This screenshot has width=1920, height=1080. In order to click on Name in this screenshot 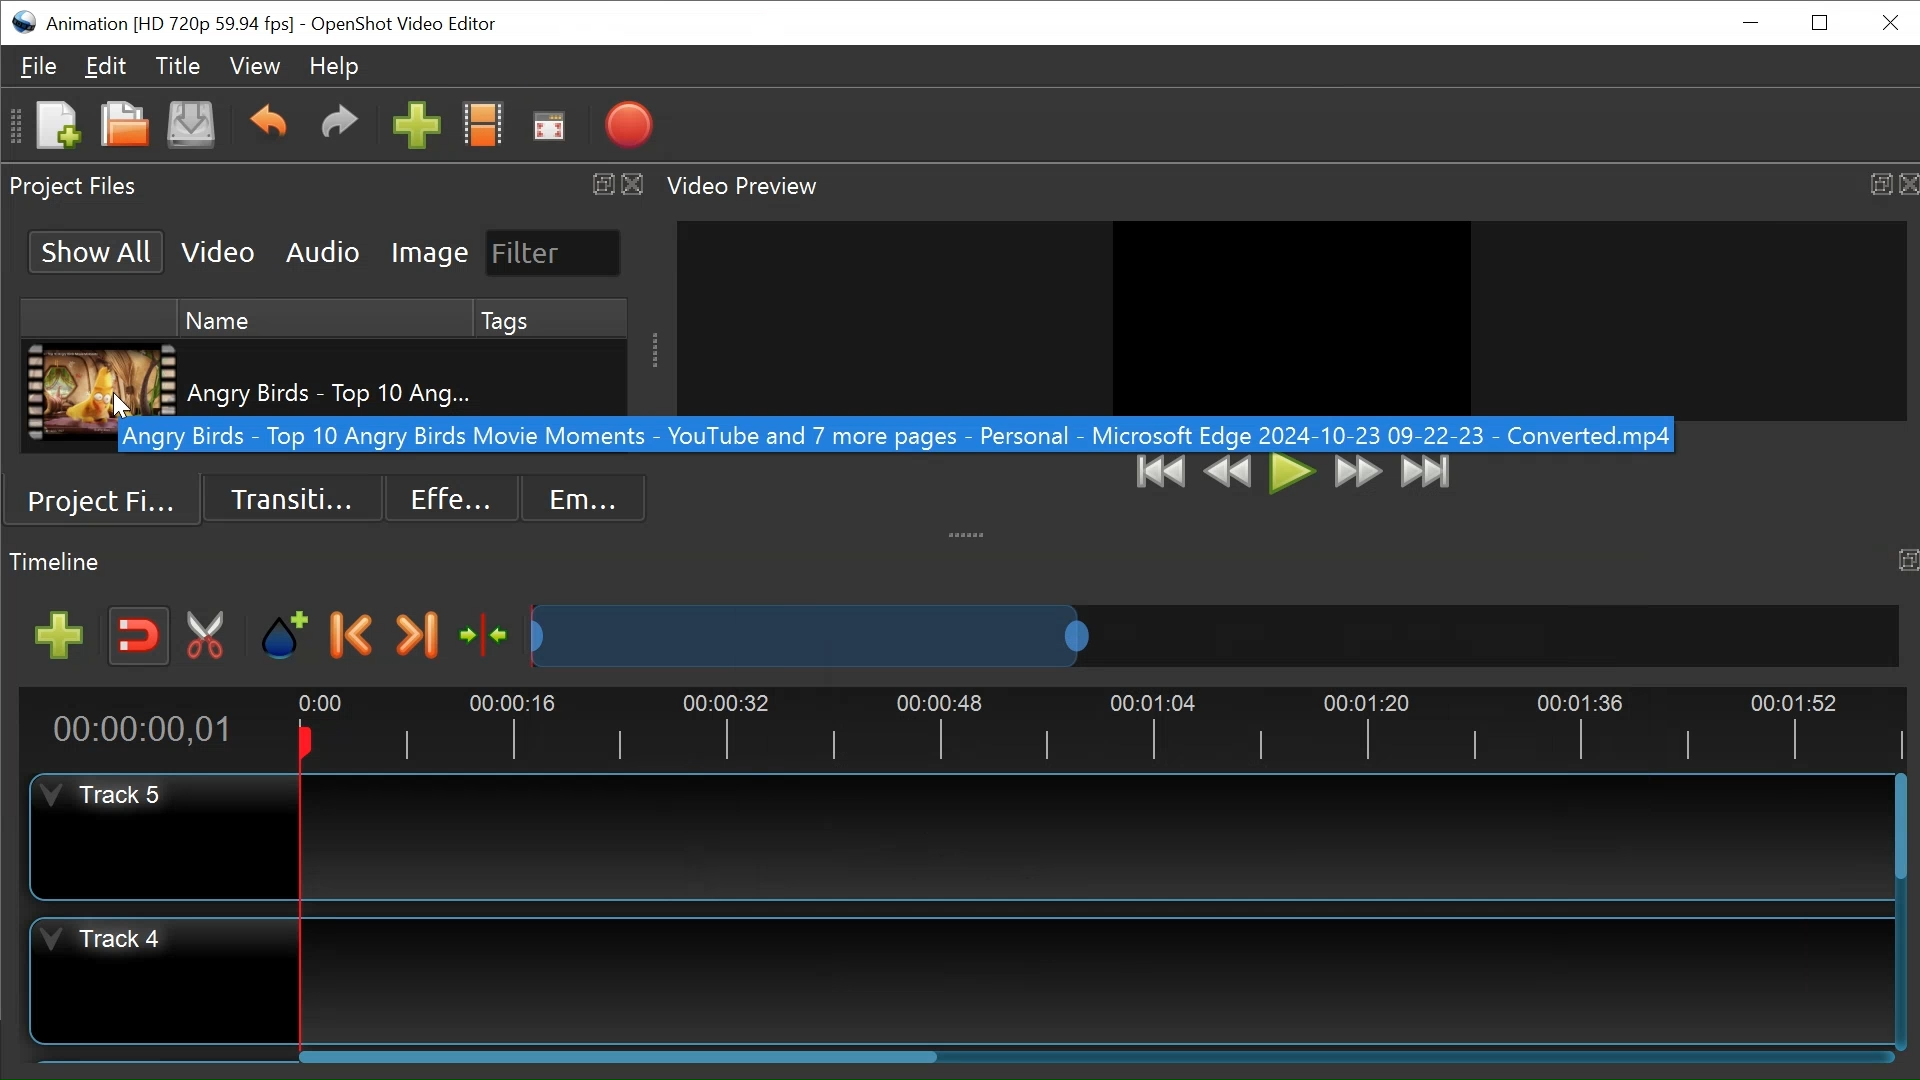, I will do `click(327, 319)`.